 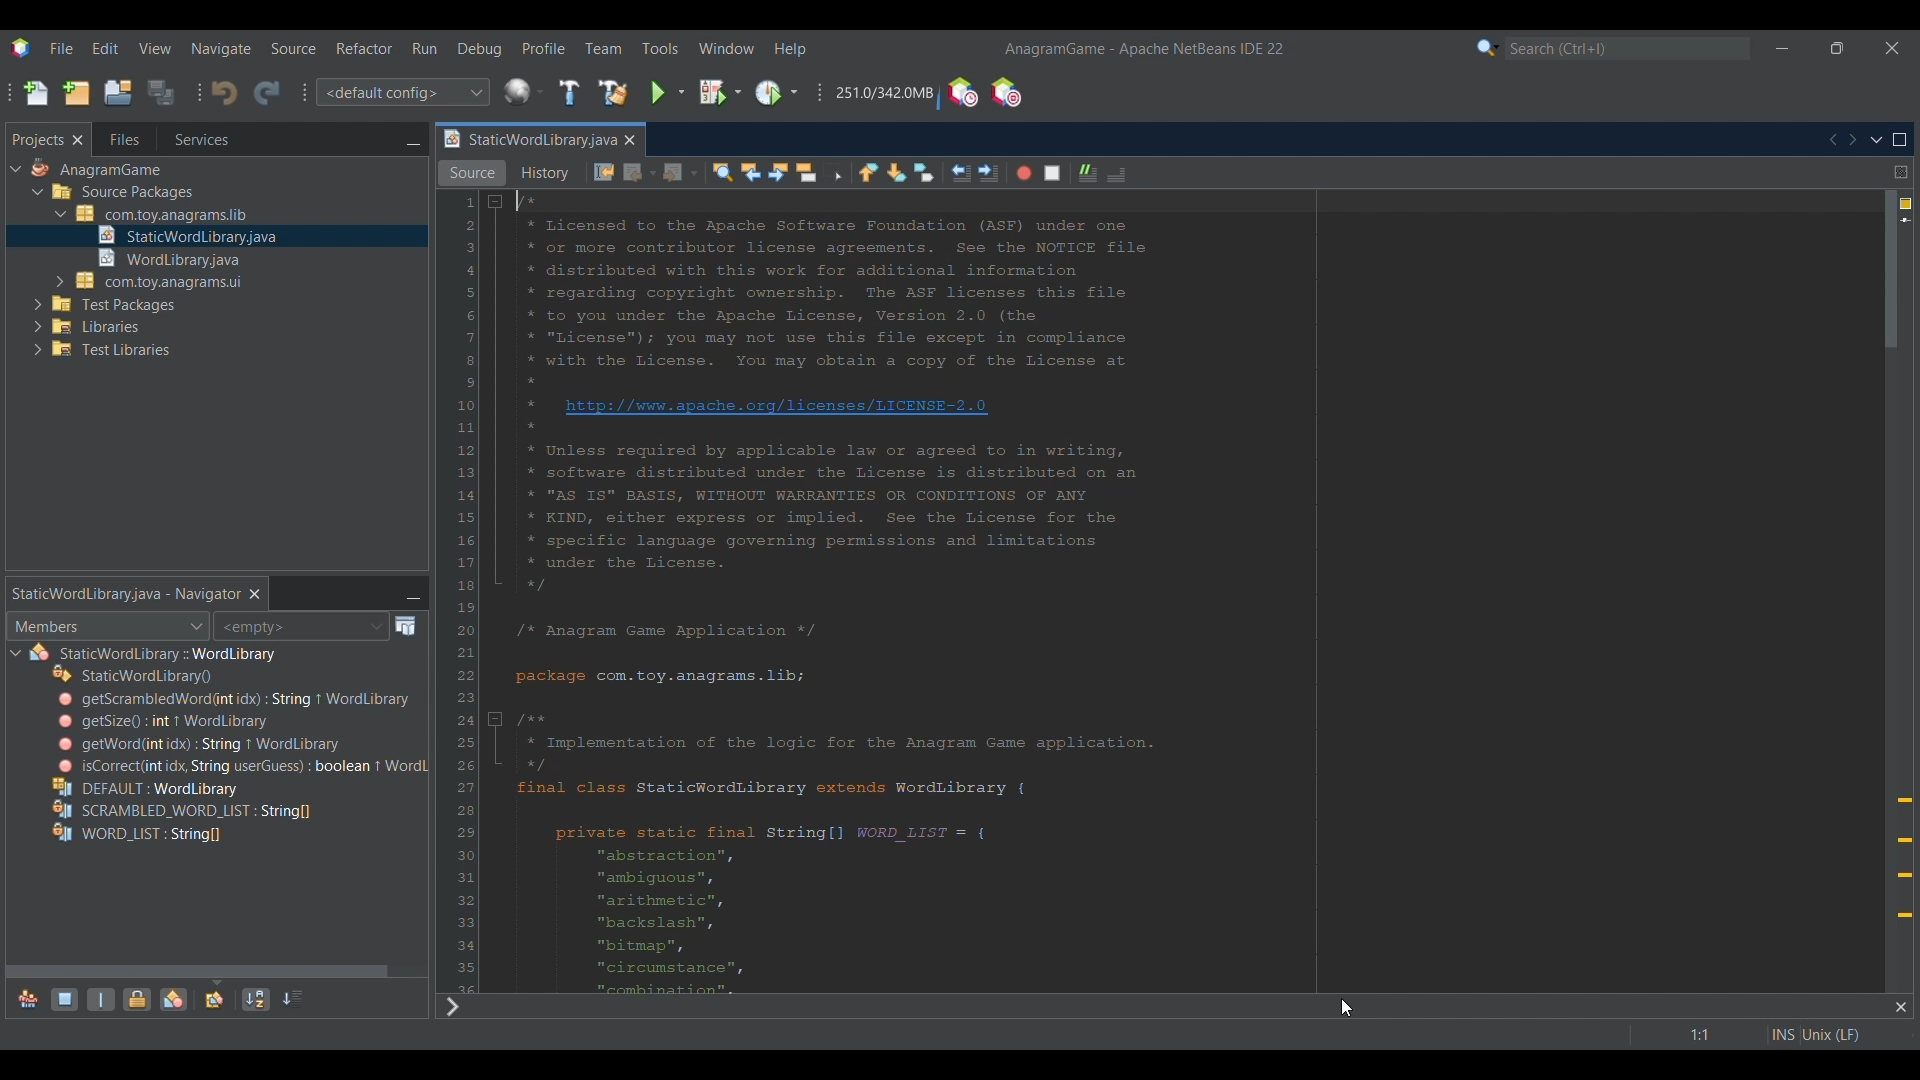 What do you see at coordinates (197, 972) in the screenshot?
I see `Horizontal slide bar` at bounding box center [197, 972].